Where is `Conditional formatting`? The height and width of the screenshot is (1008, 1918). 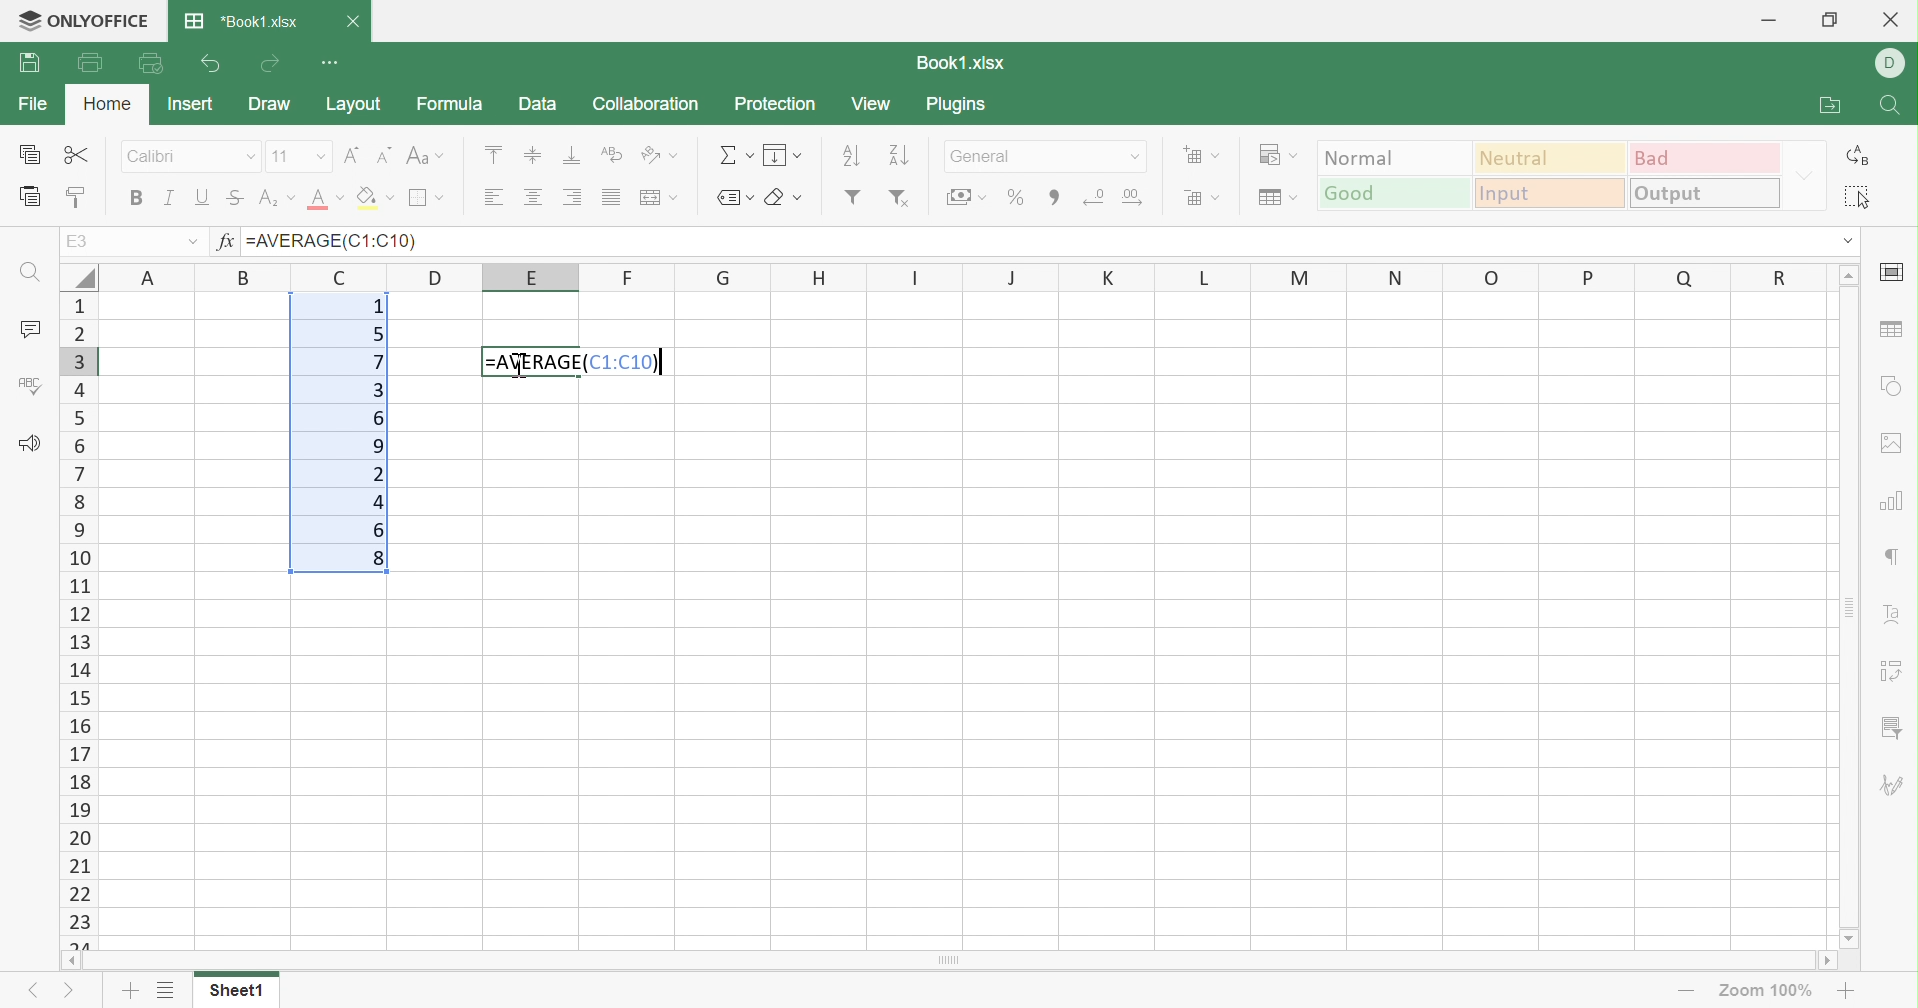 Conditional formatting is located at coordinates (1282, 154).